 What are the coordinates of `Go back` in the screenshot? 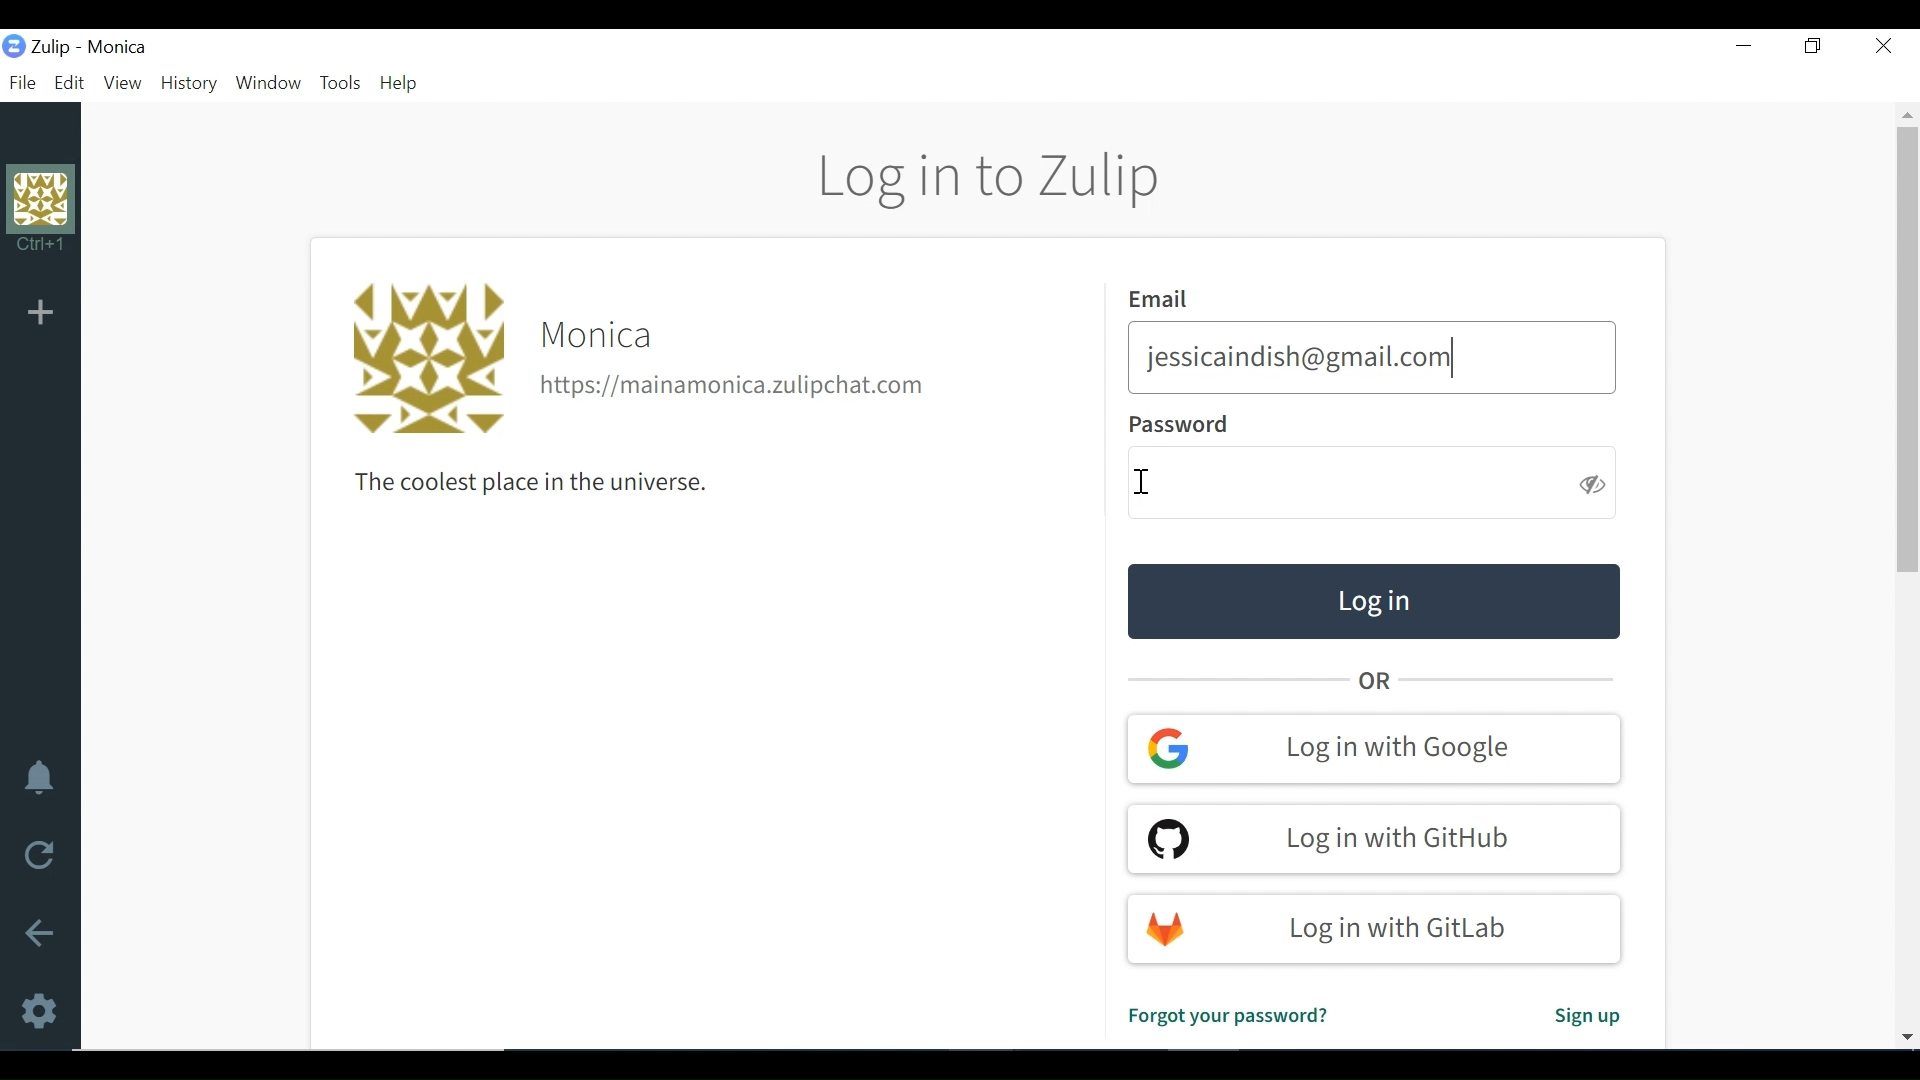 It's located at (40, 934).